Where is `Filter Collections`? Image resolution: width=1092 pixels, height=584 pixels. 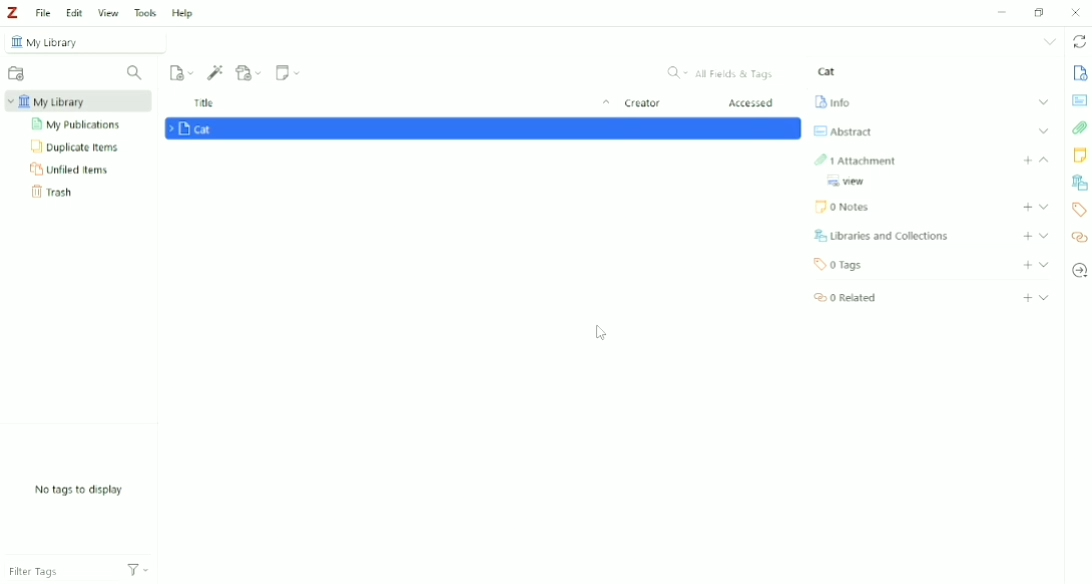
Filter Collections is located at coordinates (135, 73).